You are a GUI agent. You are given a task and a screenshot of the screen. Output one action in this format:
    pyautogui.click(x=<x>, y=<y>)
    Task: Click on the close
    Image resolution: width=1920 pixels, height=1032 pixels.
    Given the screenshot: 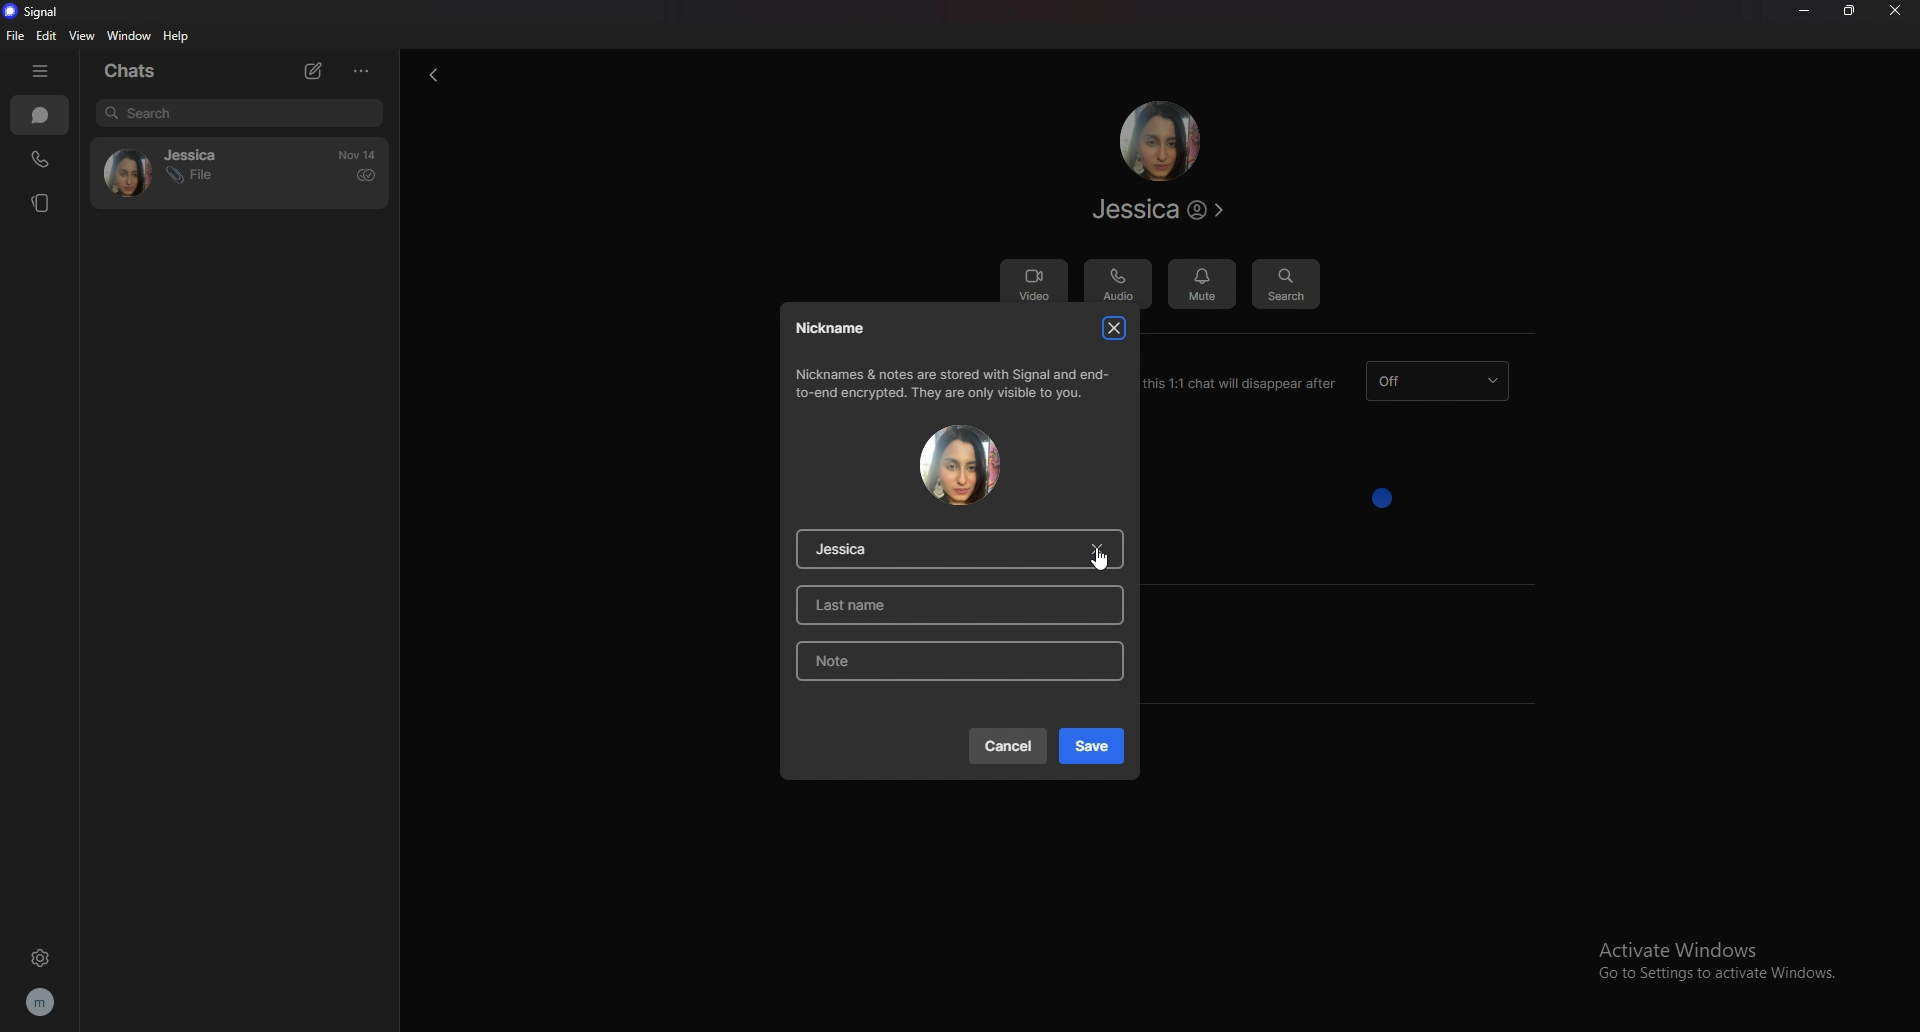 What is the action you would take?
    pyautogui.click(x=1118, y=327)
    